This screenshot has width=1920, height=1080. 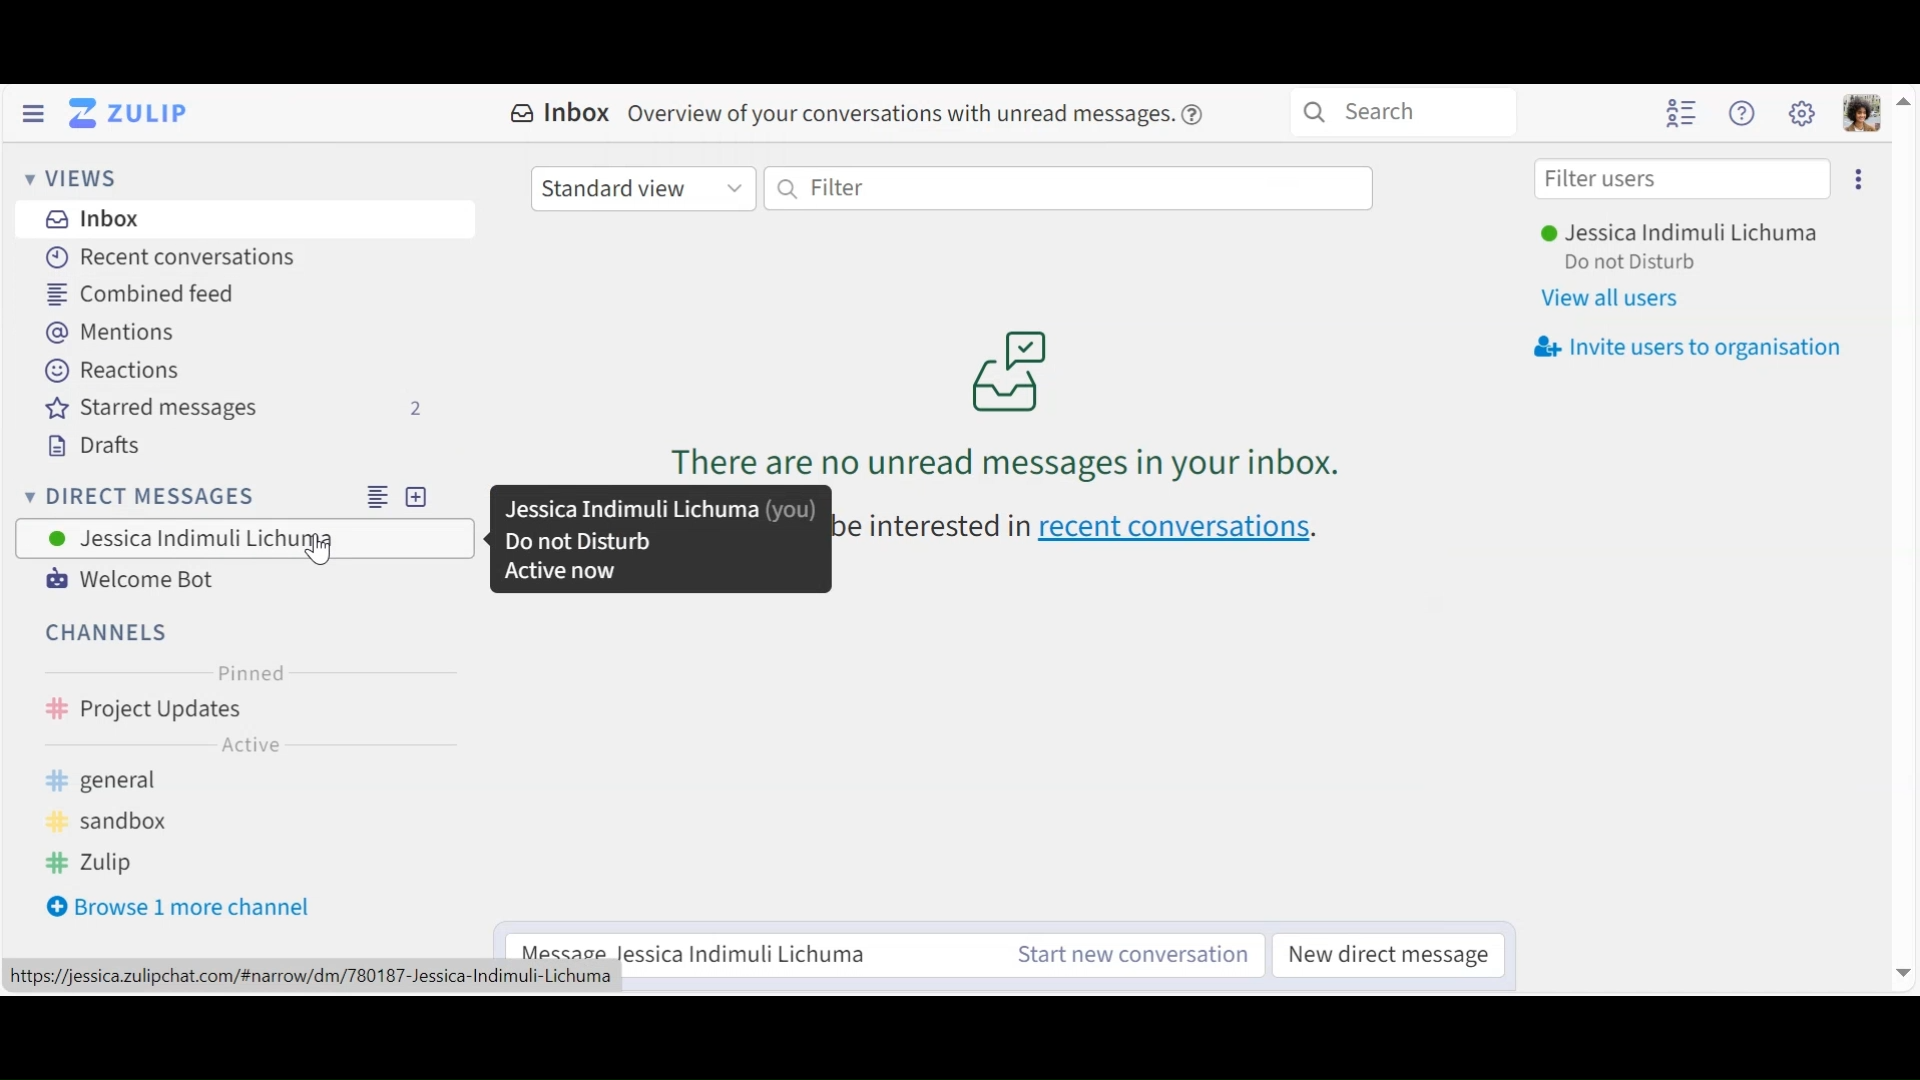 What do you see at coordinates (145, 293) in the screenshot?
I see `Combined feed` at bounding box center [145, 293].